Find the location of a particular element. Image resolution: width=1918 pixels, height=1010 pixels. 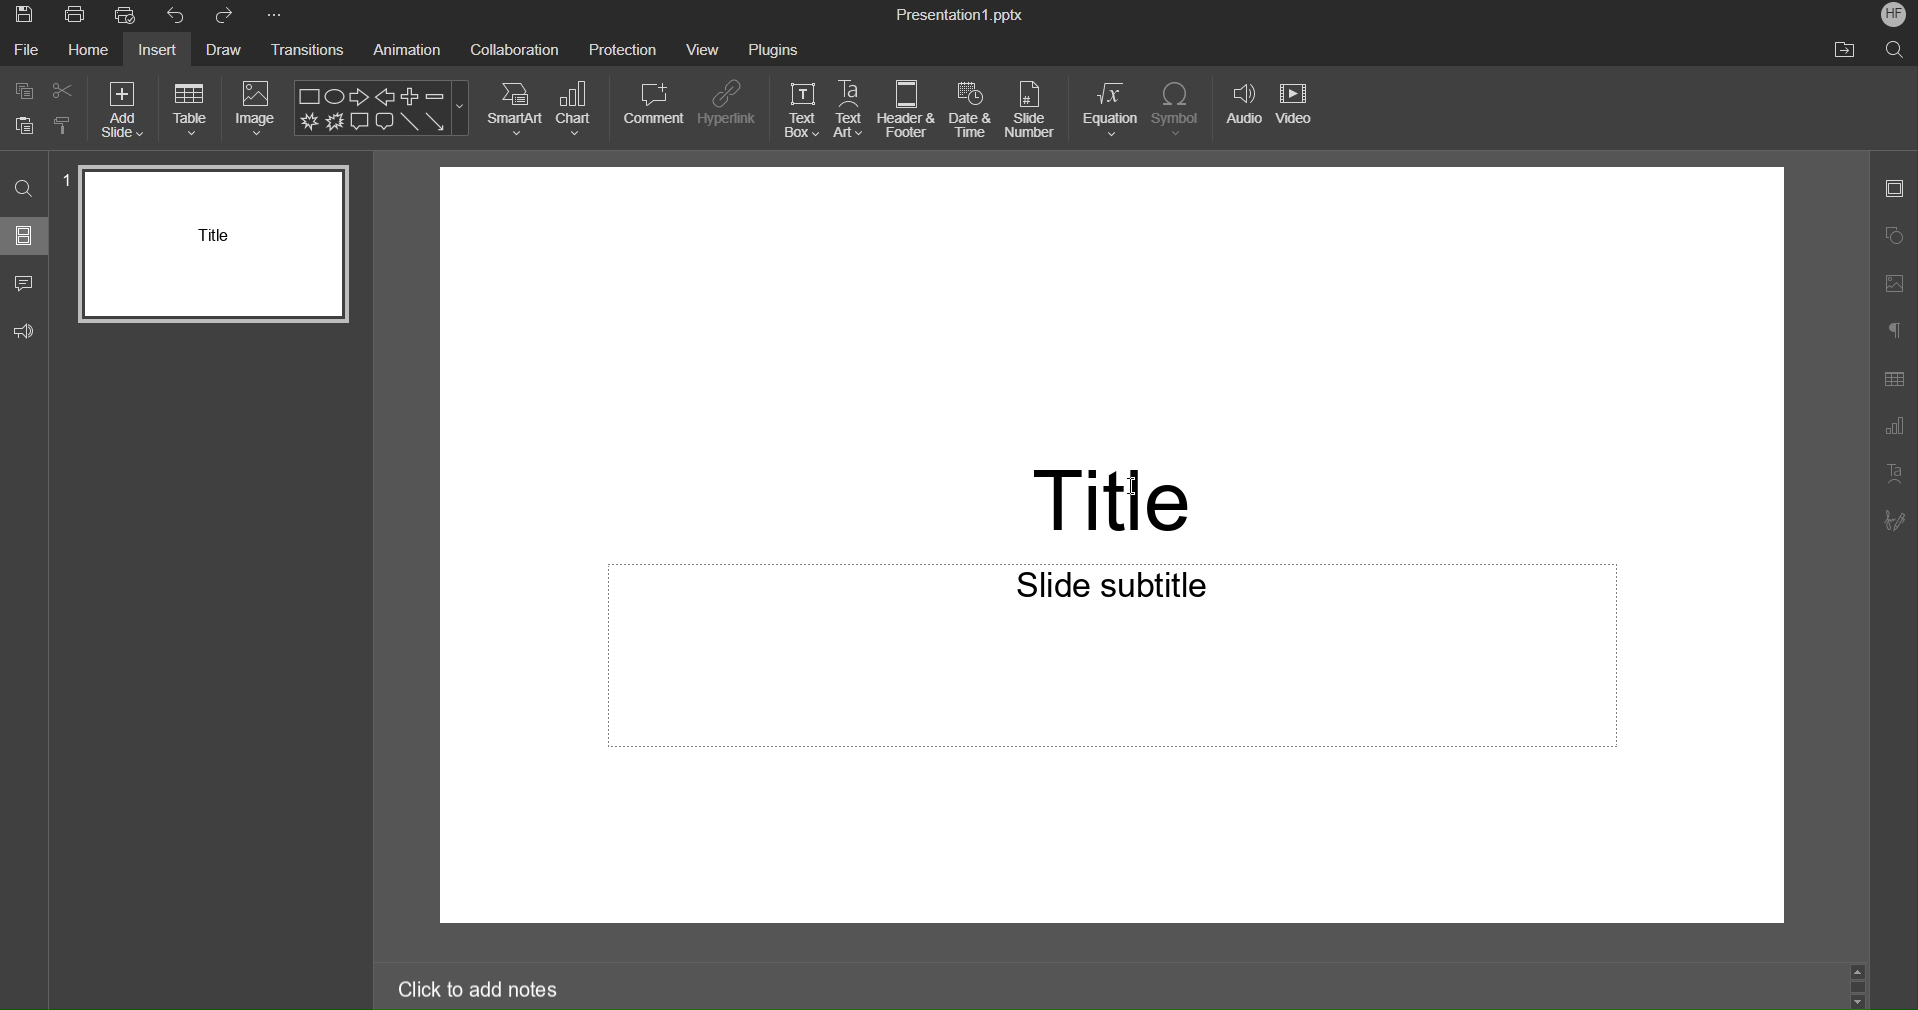

Search is located at coordinates (1896, 52).